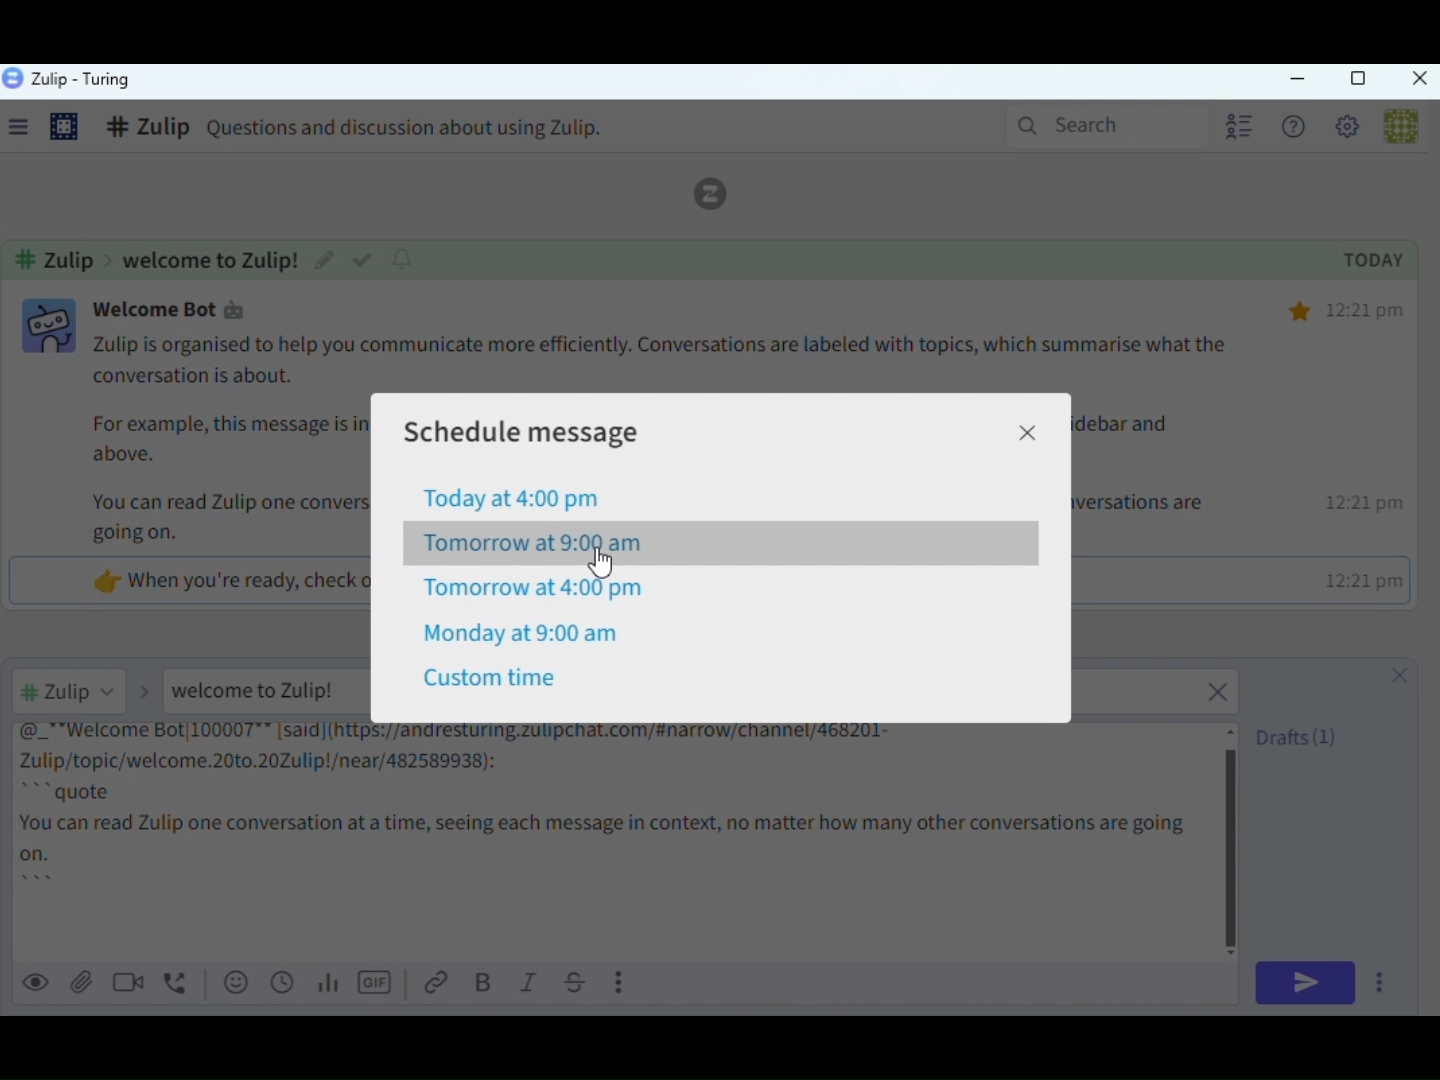 This screenshot has width=1440, height=1080. What do you see at coordinates (235, 982) in the screenshot?
I see `Emoji` at bounding box center [235, 982].